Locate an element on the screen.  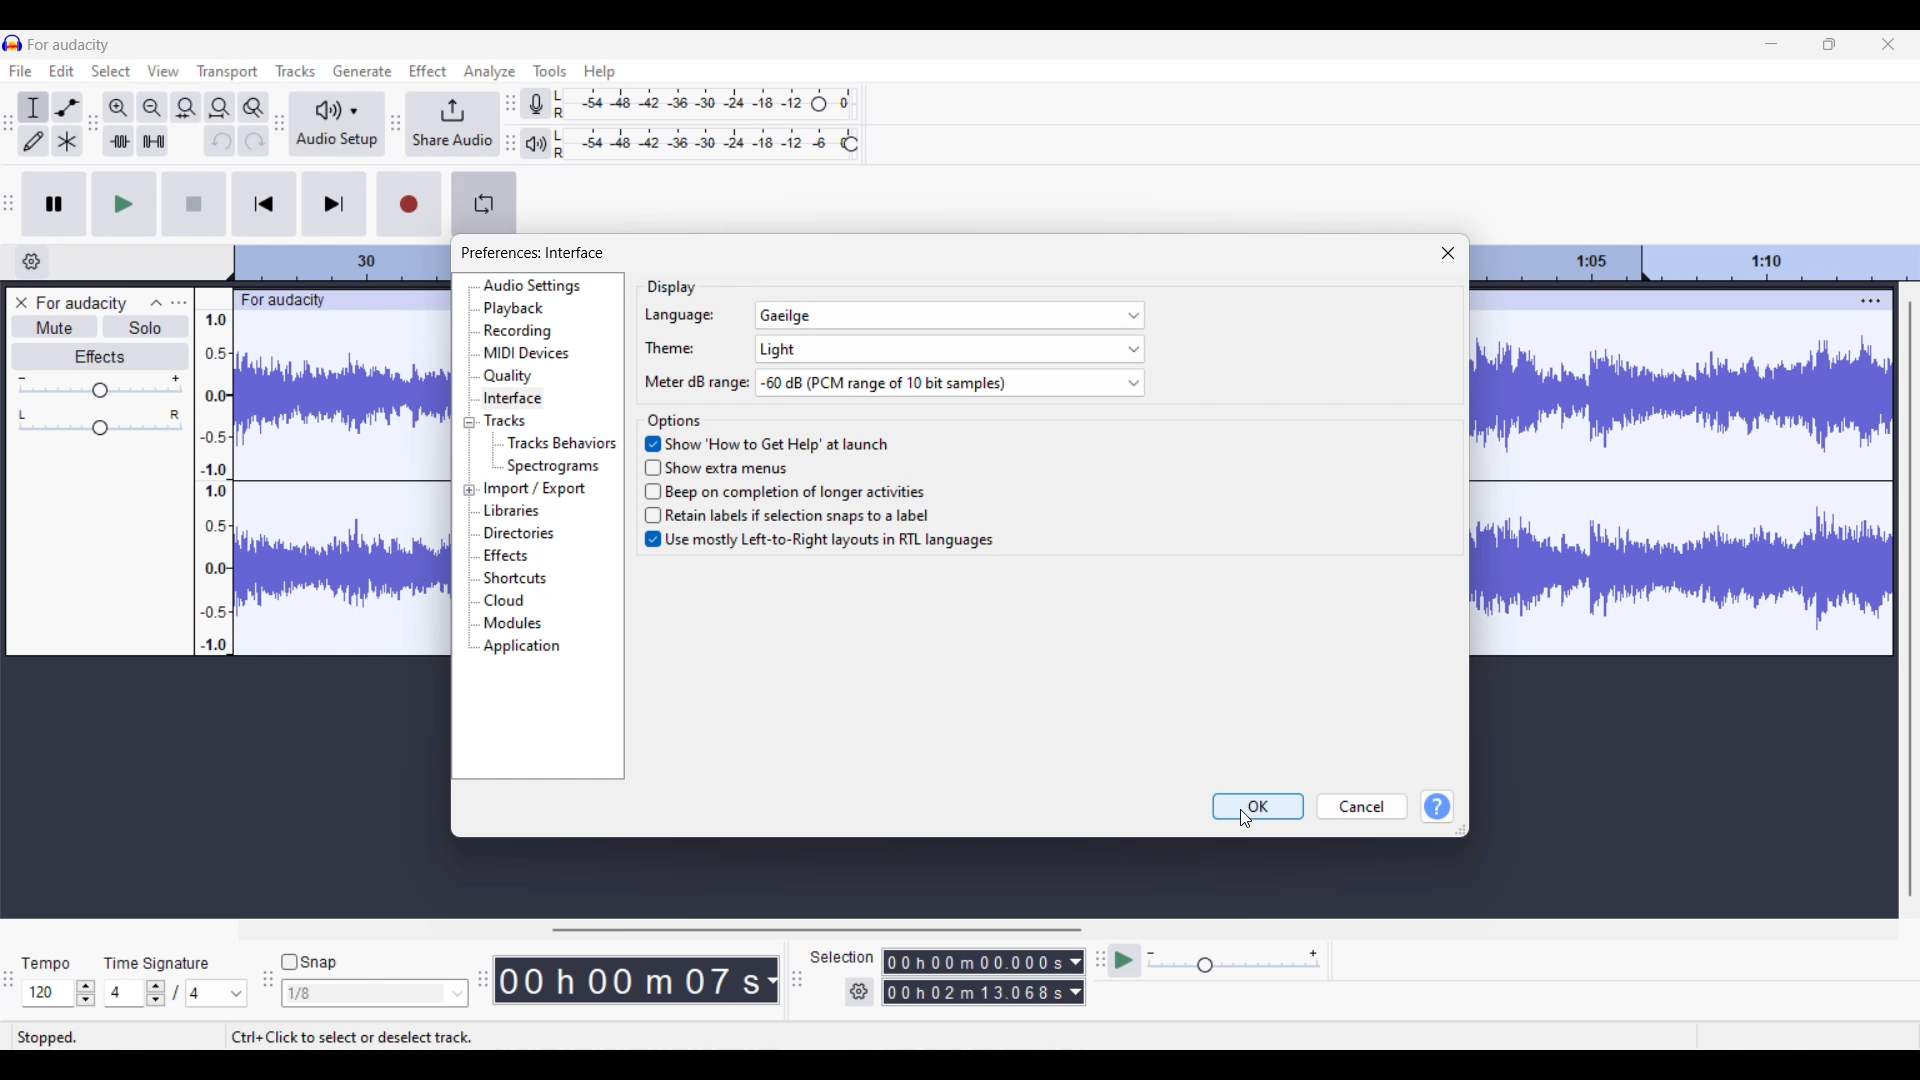
0 0 h 0 0 m 0 0 0 0 0 s     0 0 h 02 m 1 3 0 6 8 s is located at coordinates (975, 976).